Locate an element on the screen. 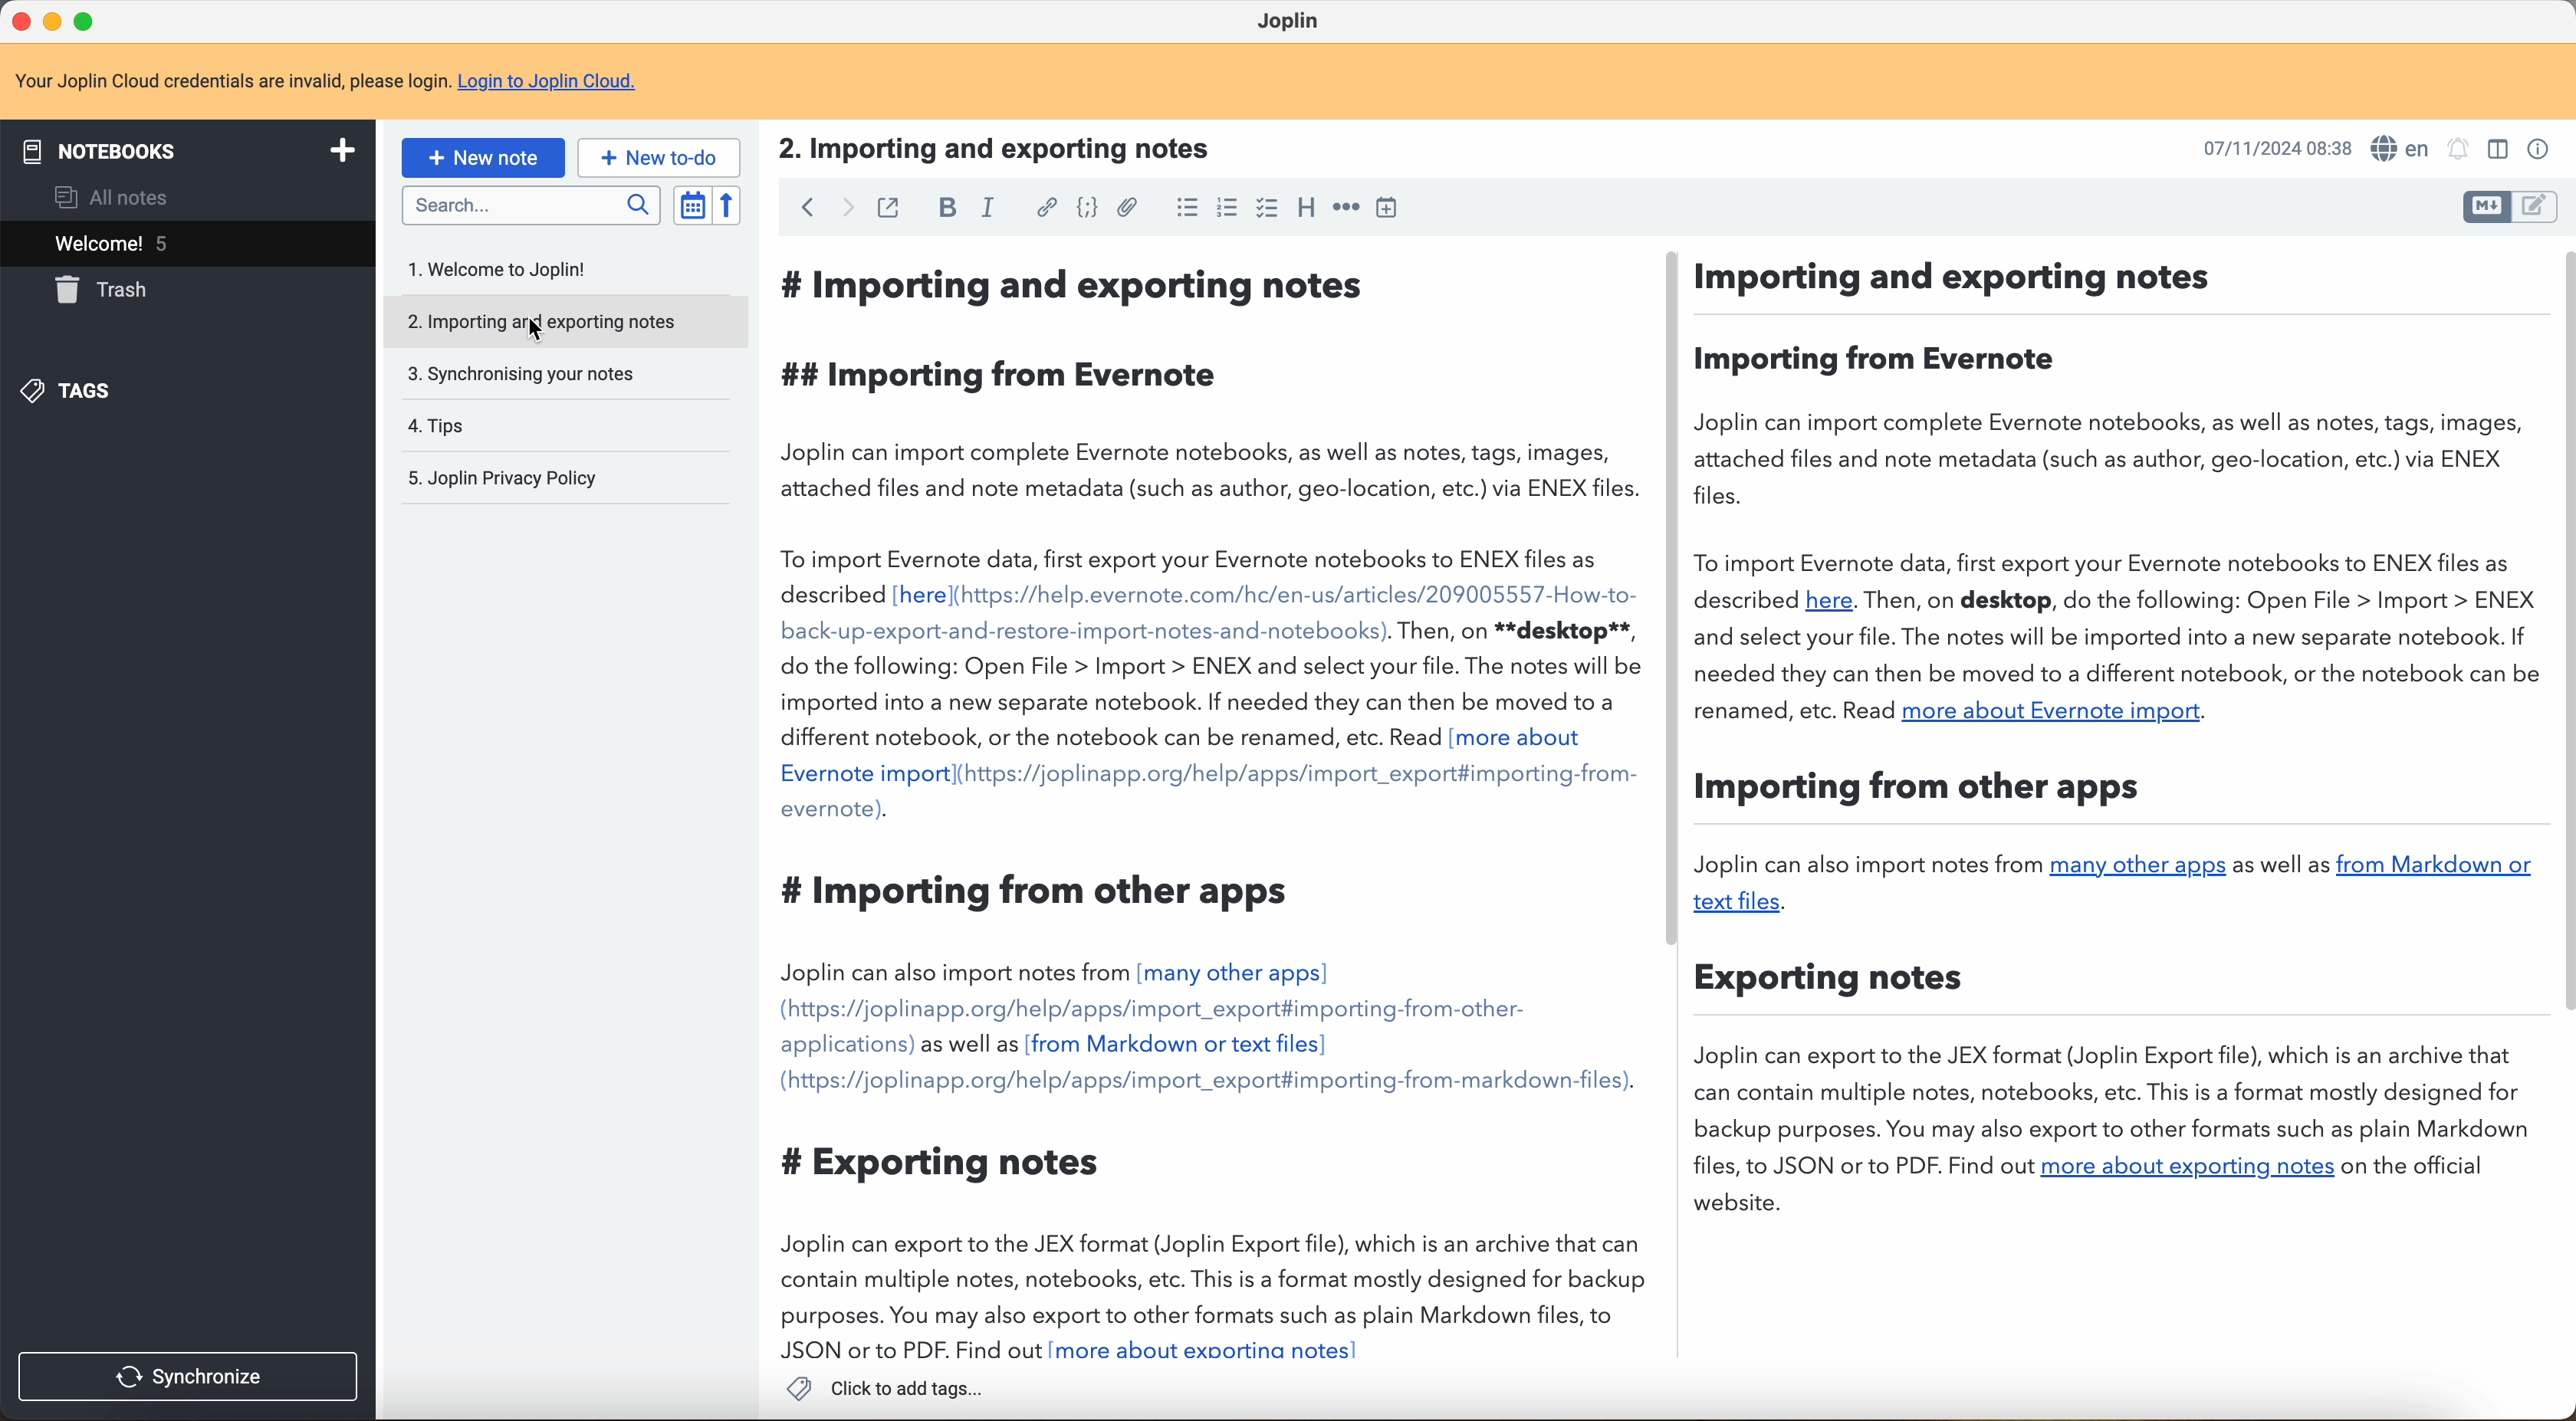 The image size is (2576, 1421). welcome to Joplin note is located at coordinates (507, 270).